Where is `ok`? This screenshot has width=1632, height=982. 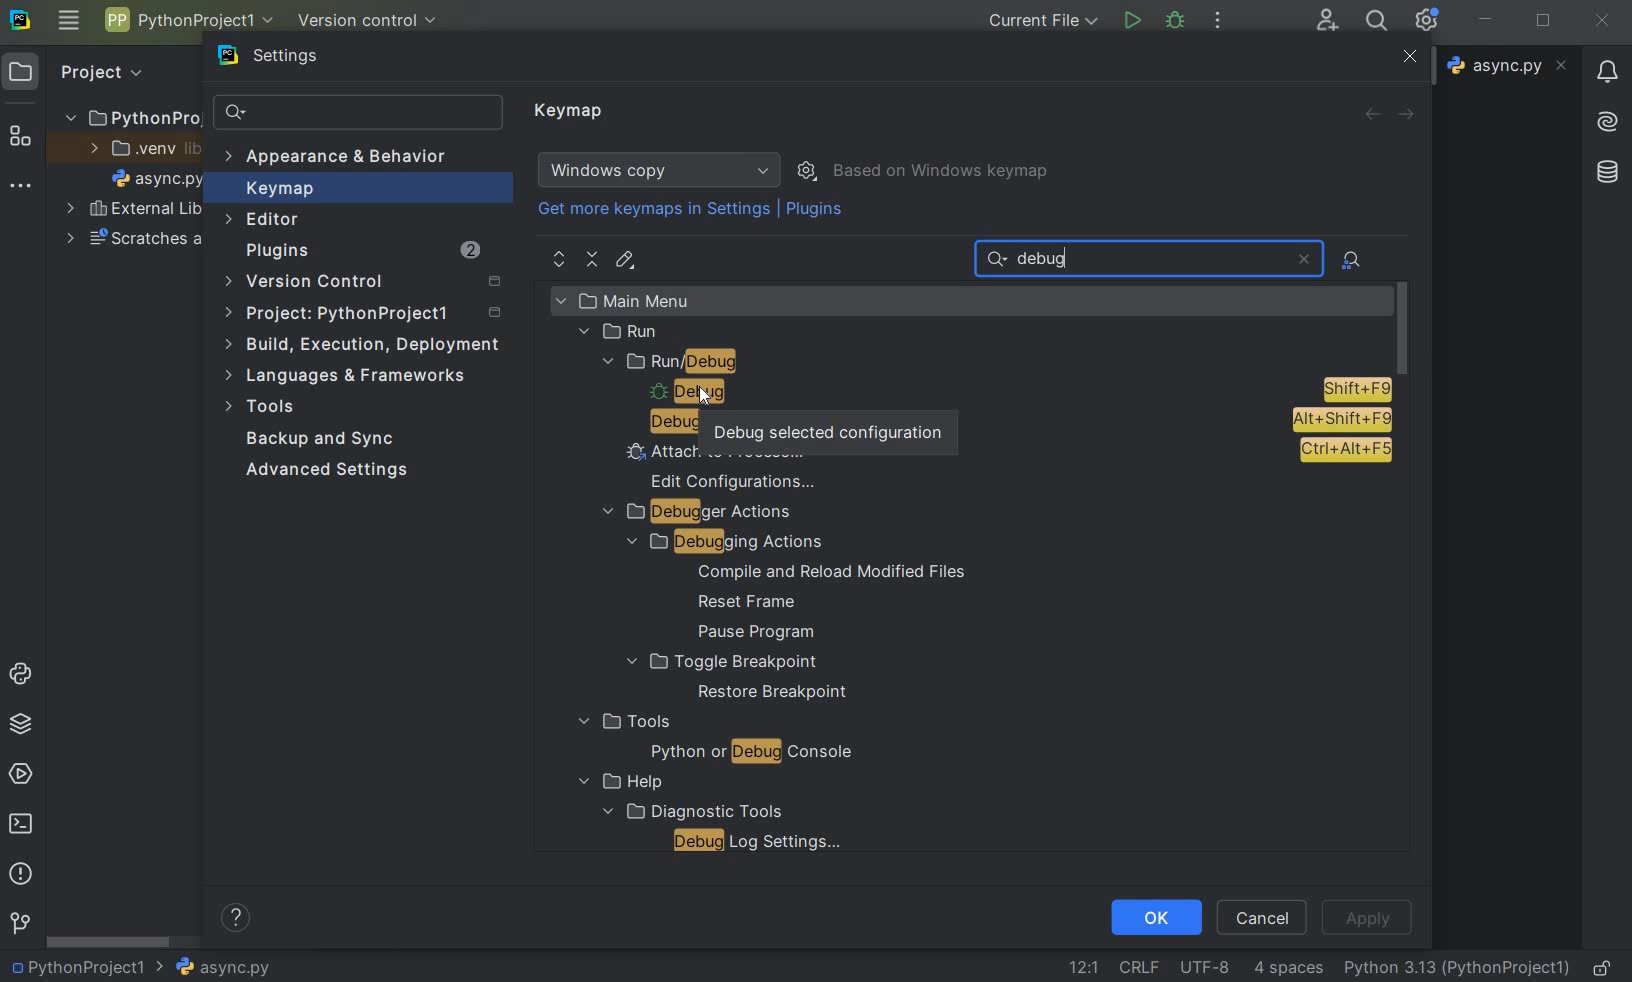
ok is located at coordinates (1155, 916).